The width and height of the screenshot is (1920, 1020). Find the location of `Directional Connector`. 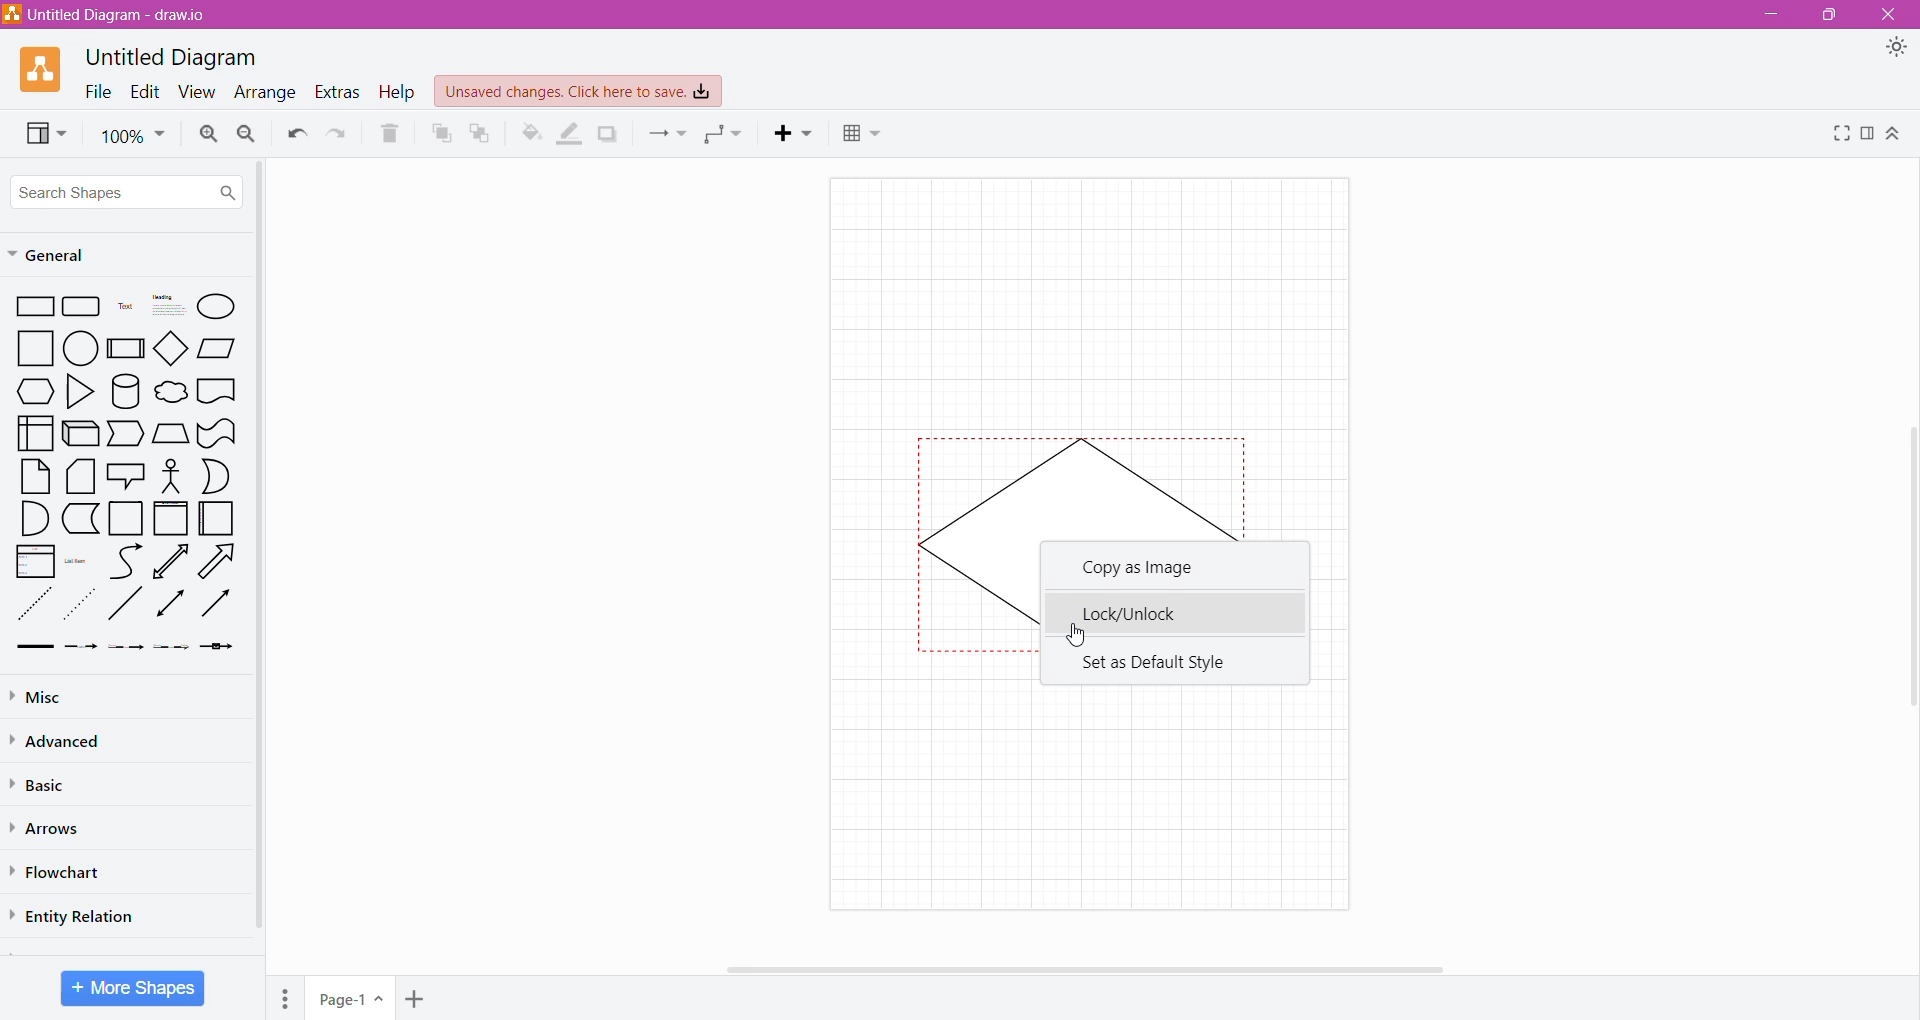

Directional Connector is located at coordinates (220, 608).